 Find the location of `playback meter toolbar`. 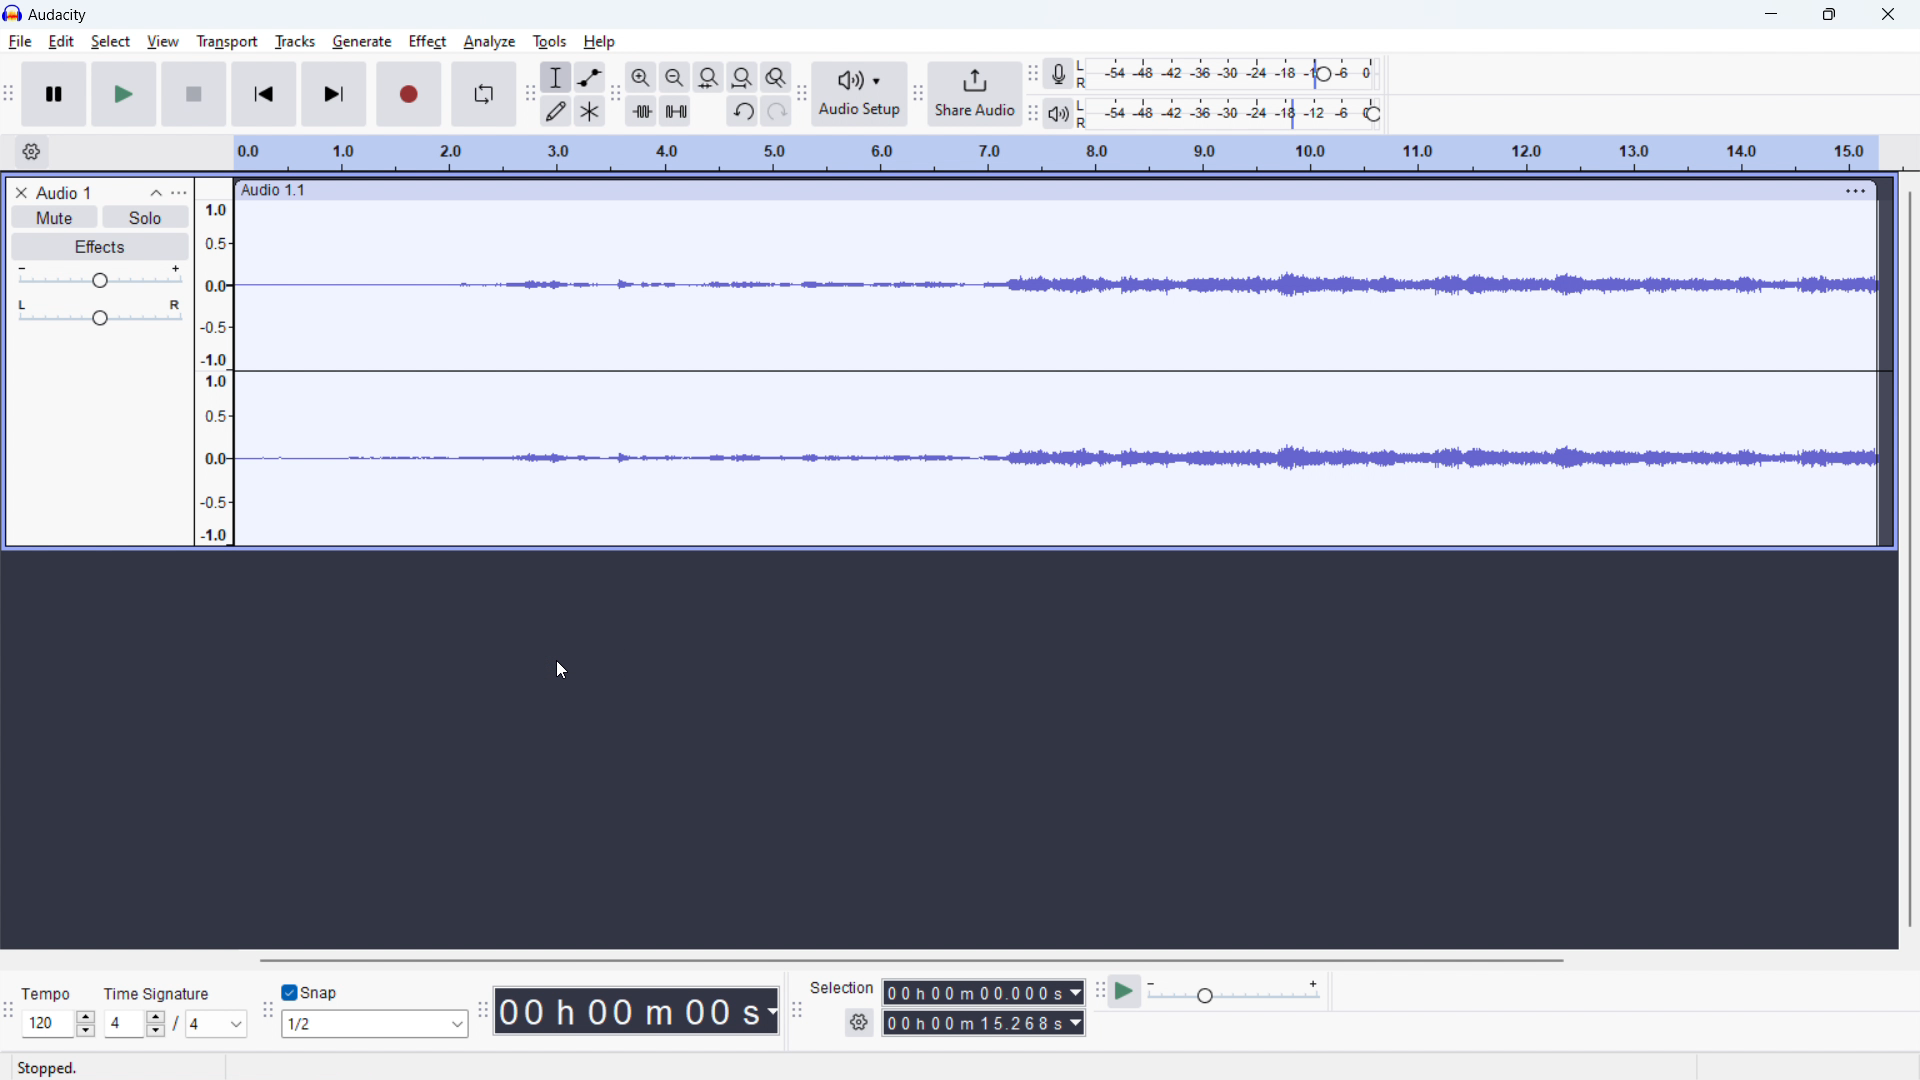

playback meter toolbar is located at coordinates (1032, 113).